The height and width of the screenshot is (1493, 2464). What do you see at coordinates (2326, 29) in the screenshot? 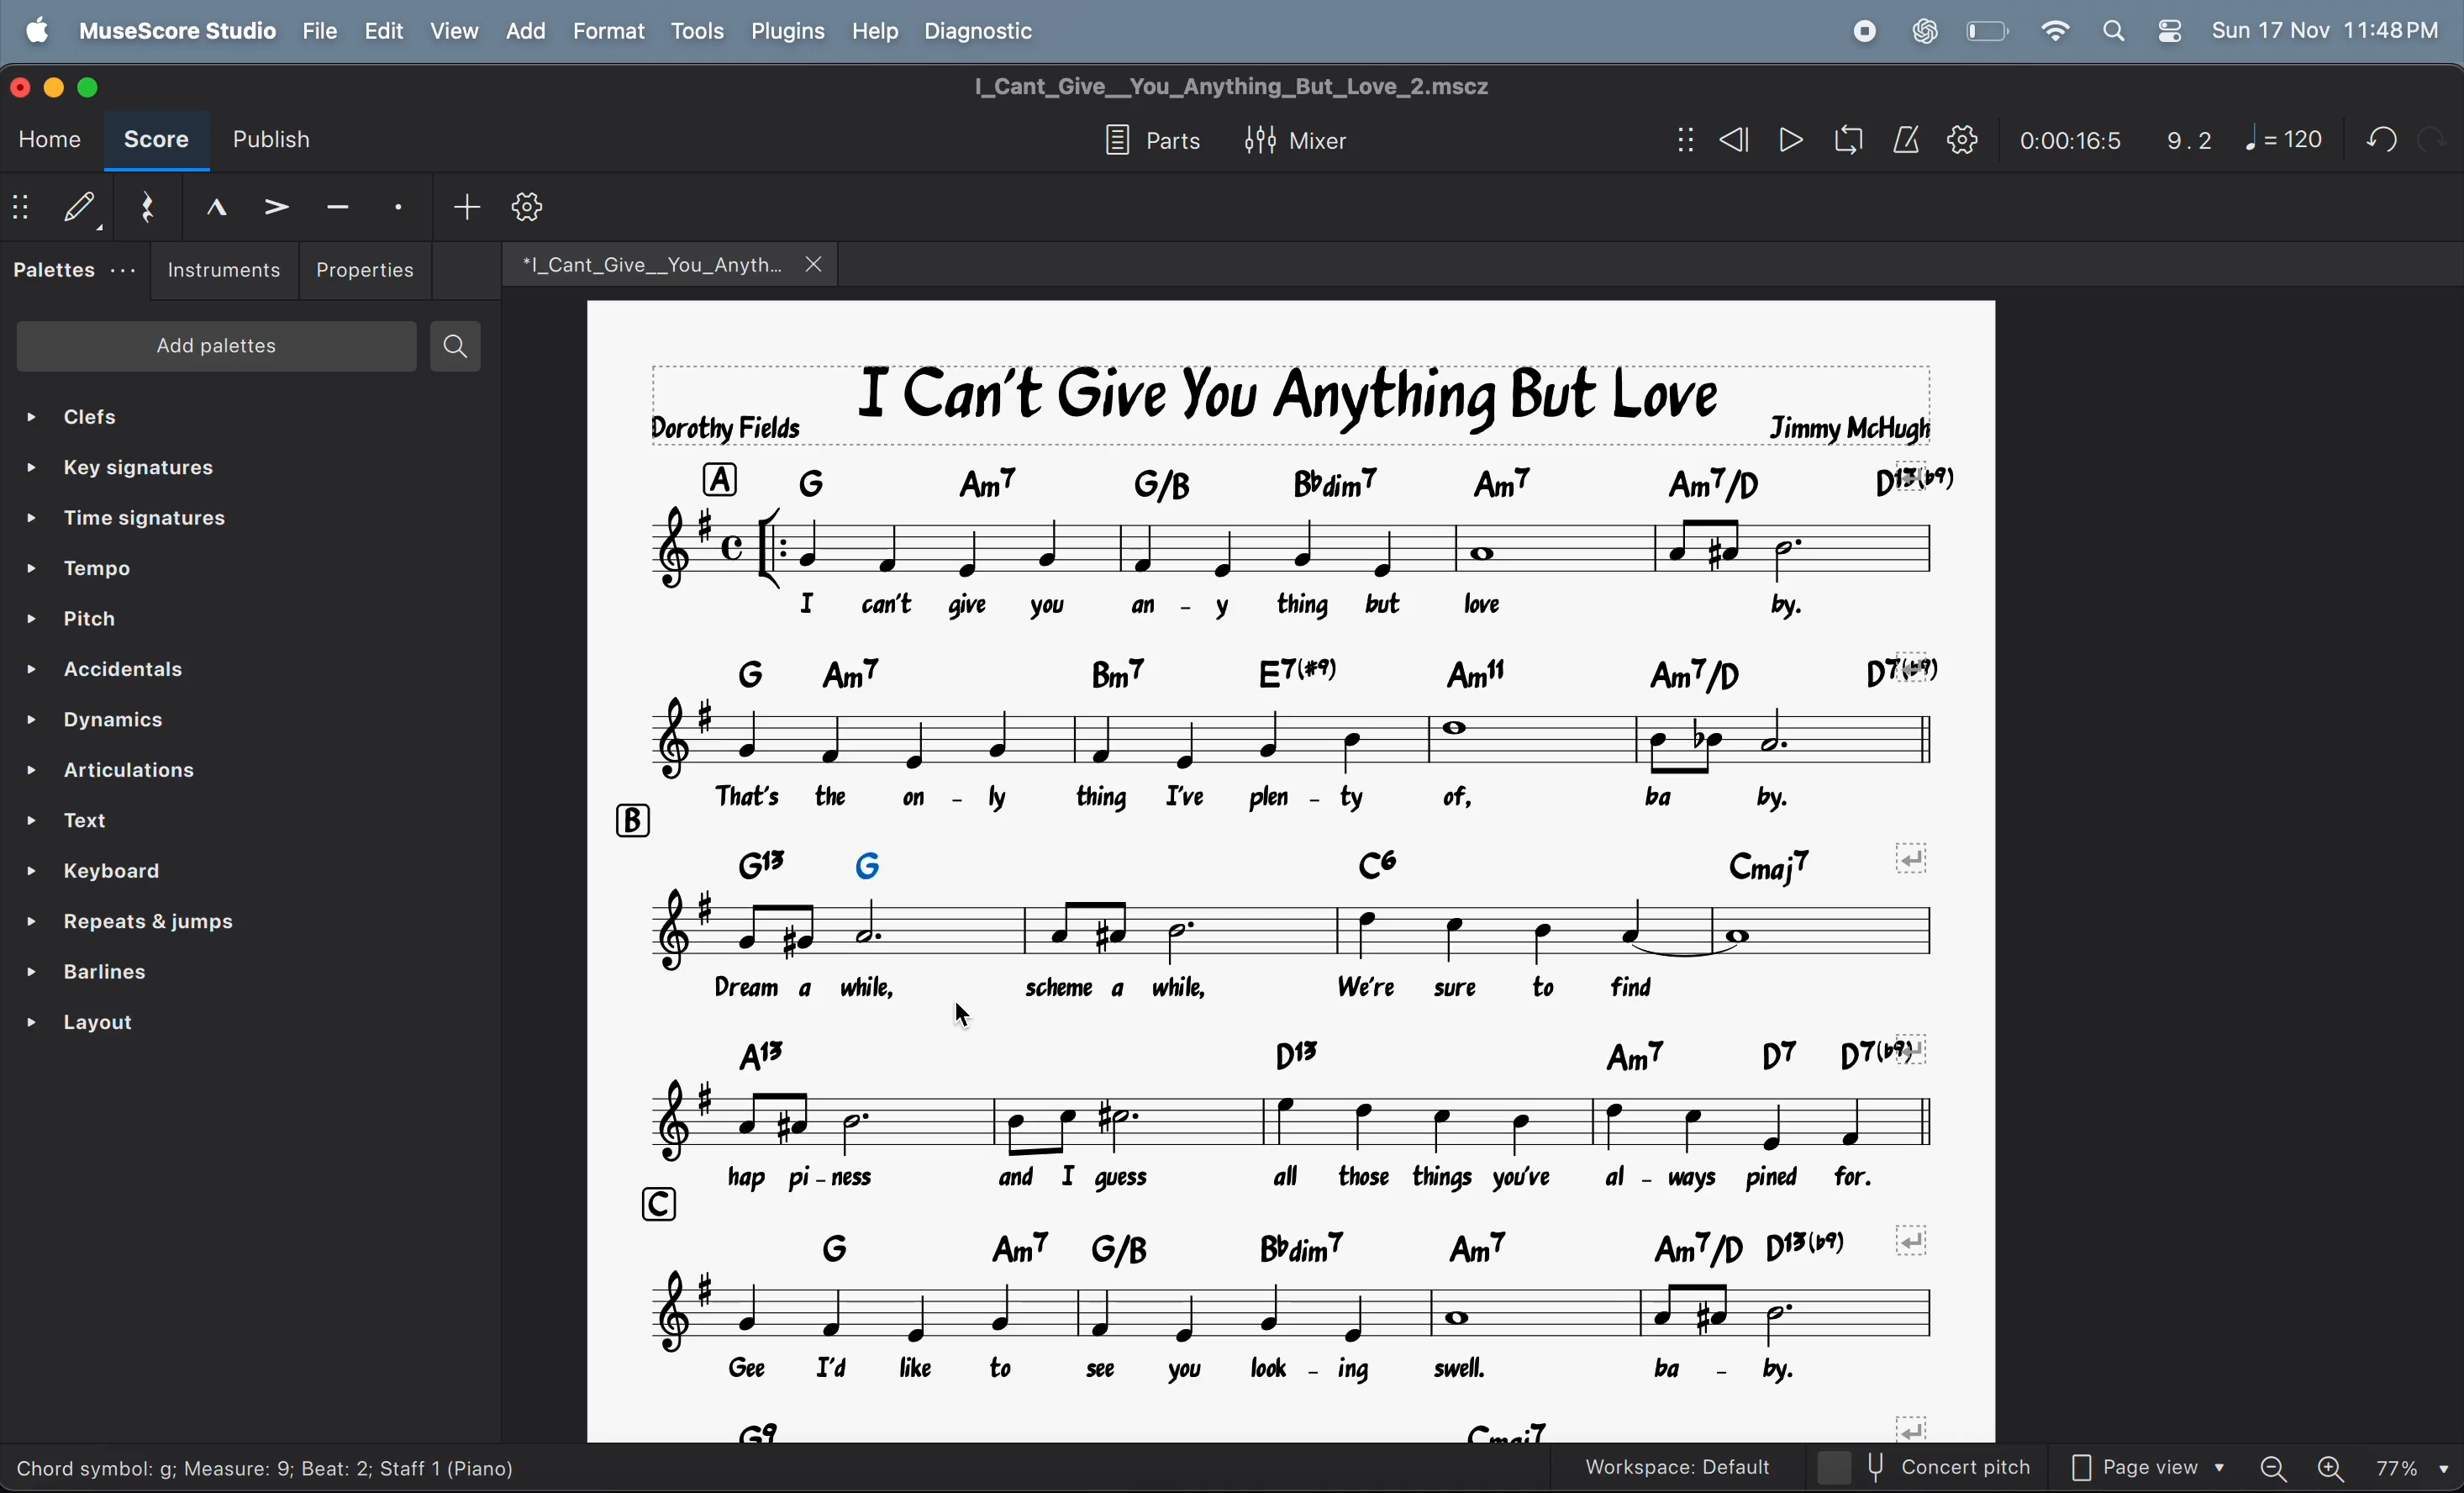
I see `date and time` at bounding box center [2326, 29].